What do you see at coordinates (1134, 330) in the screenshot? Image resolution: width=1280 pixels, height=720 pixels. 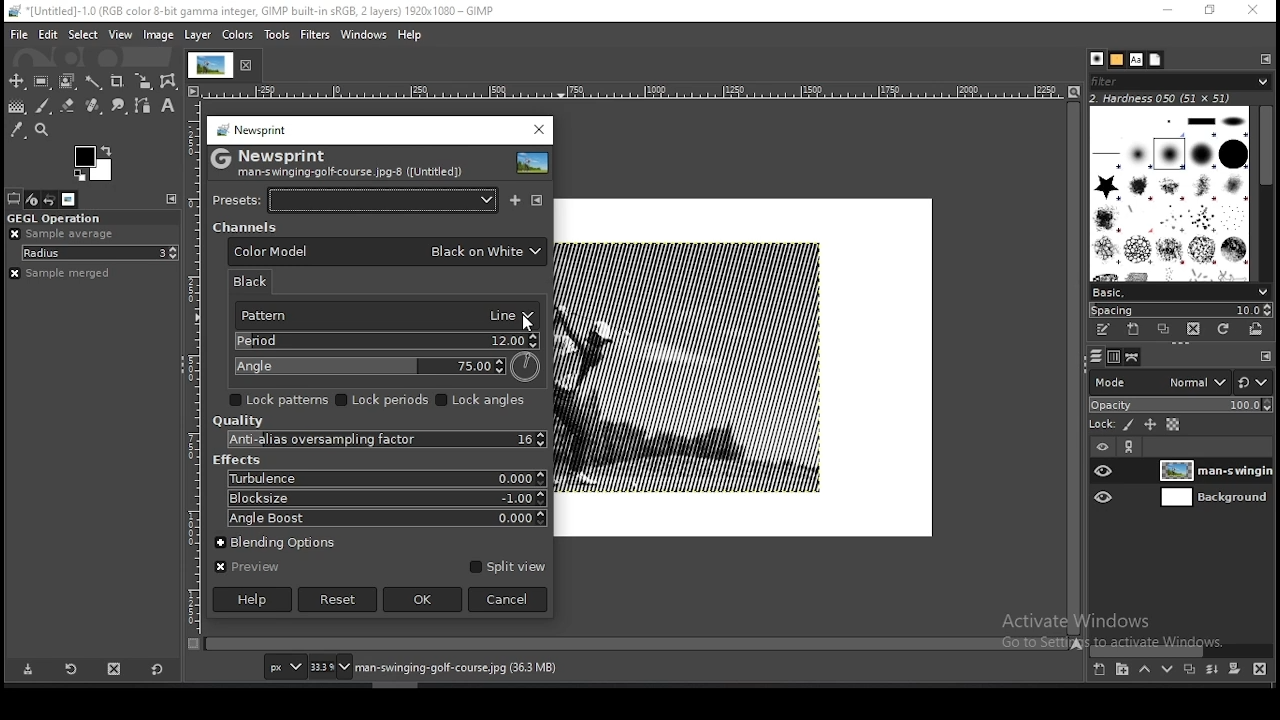 I see `create a new brush` at bounding box center [1134, 330].